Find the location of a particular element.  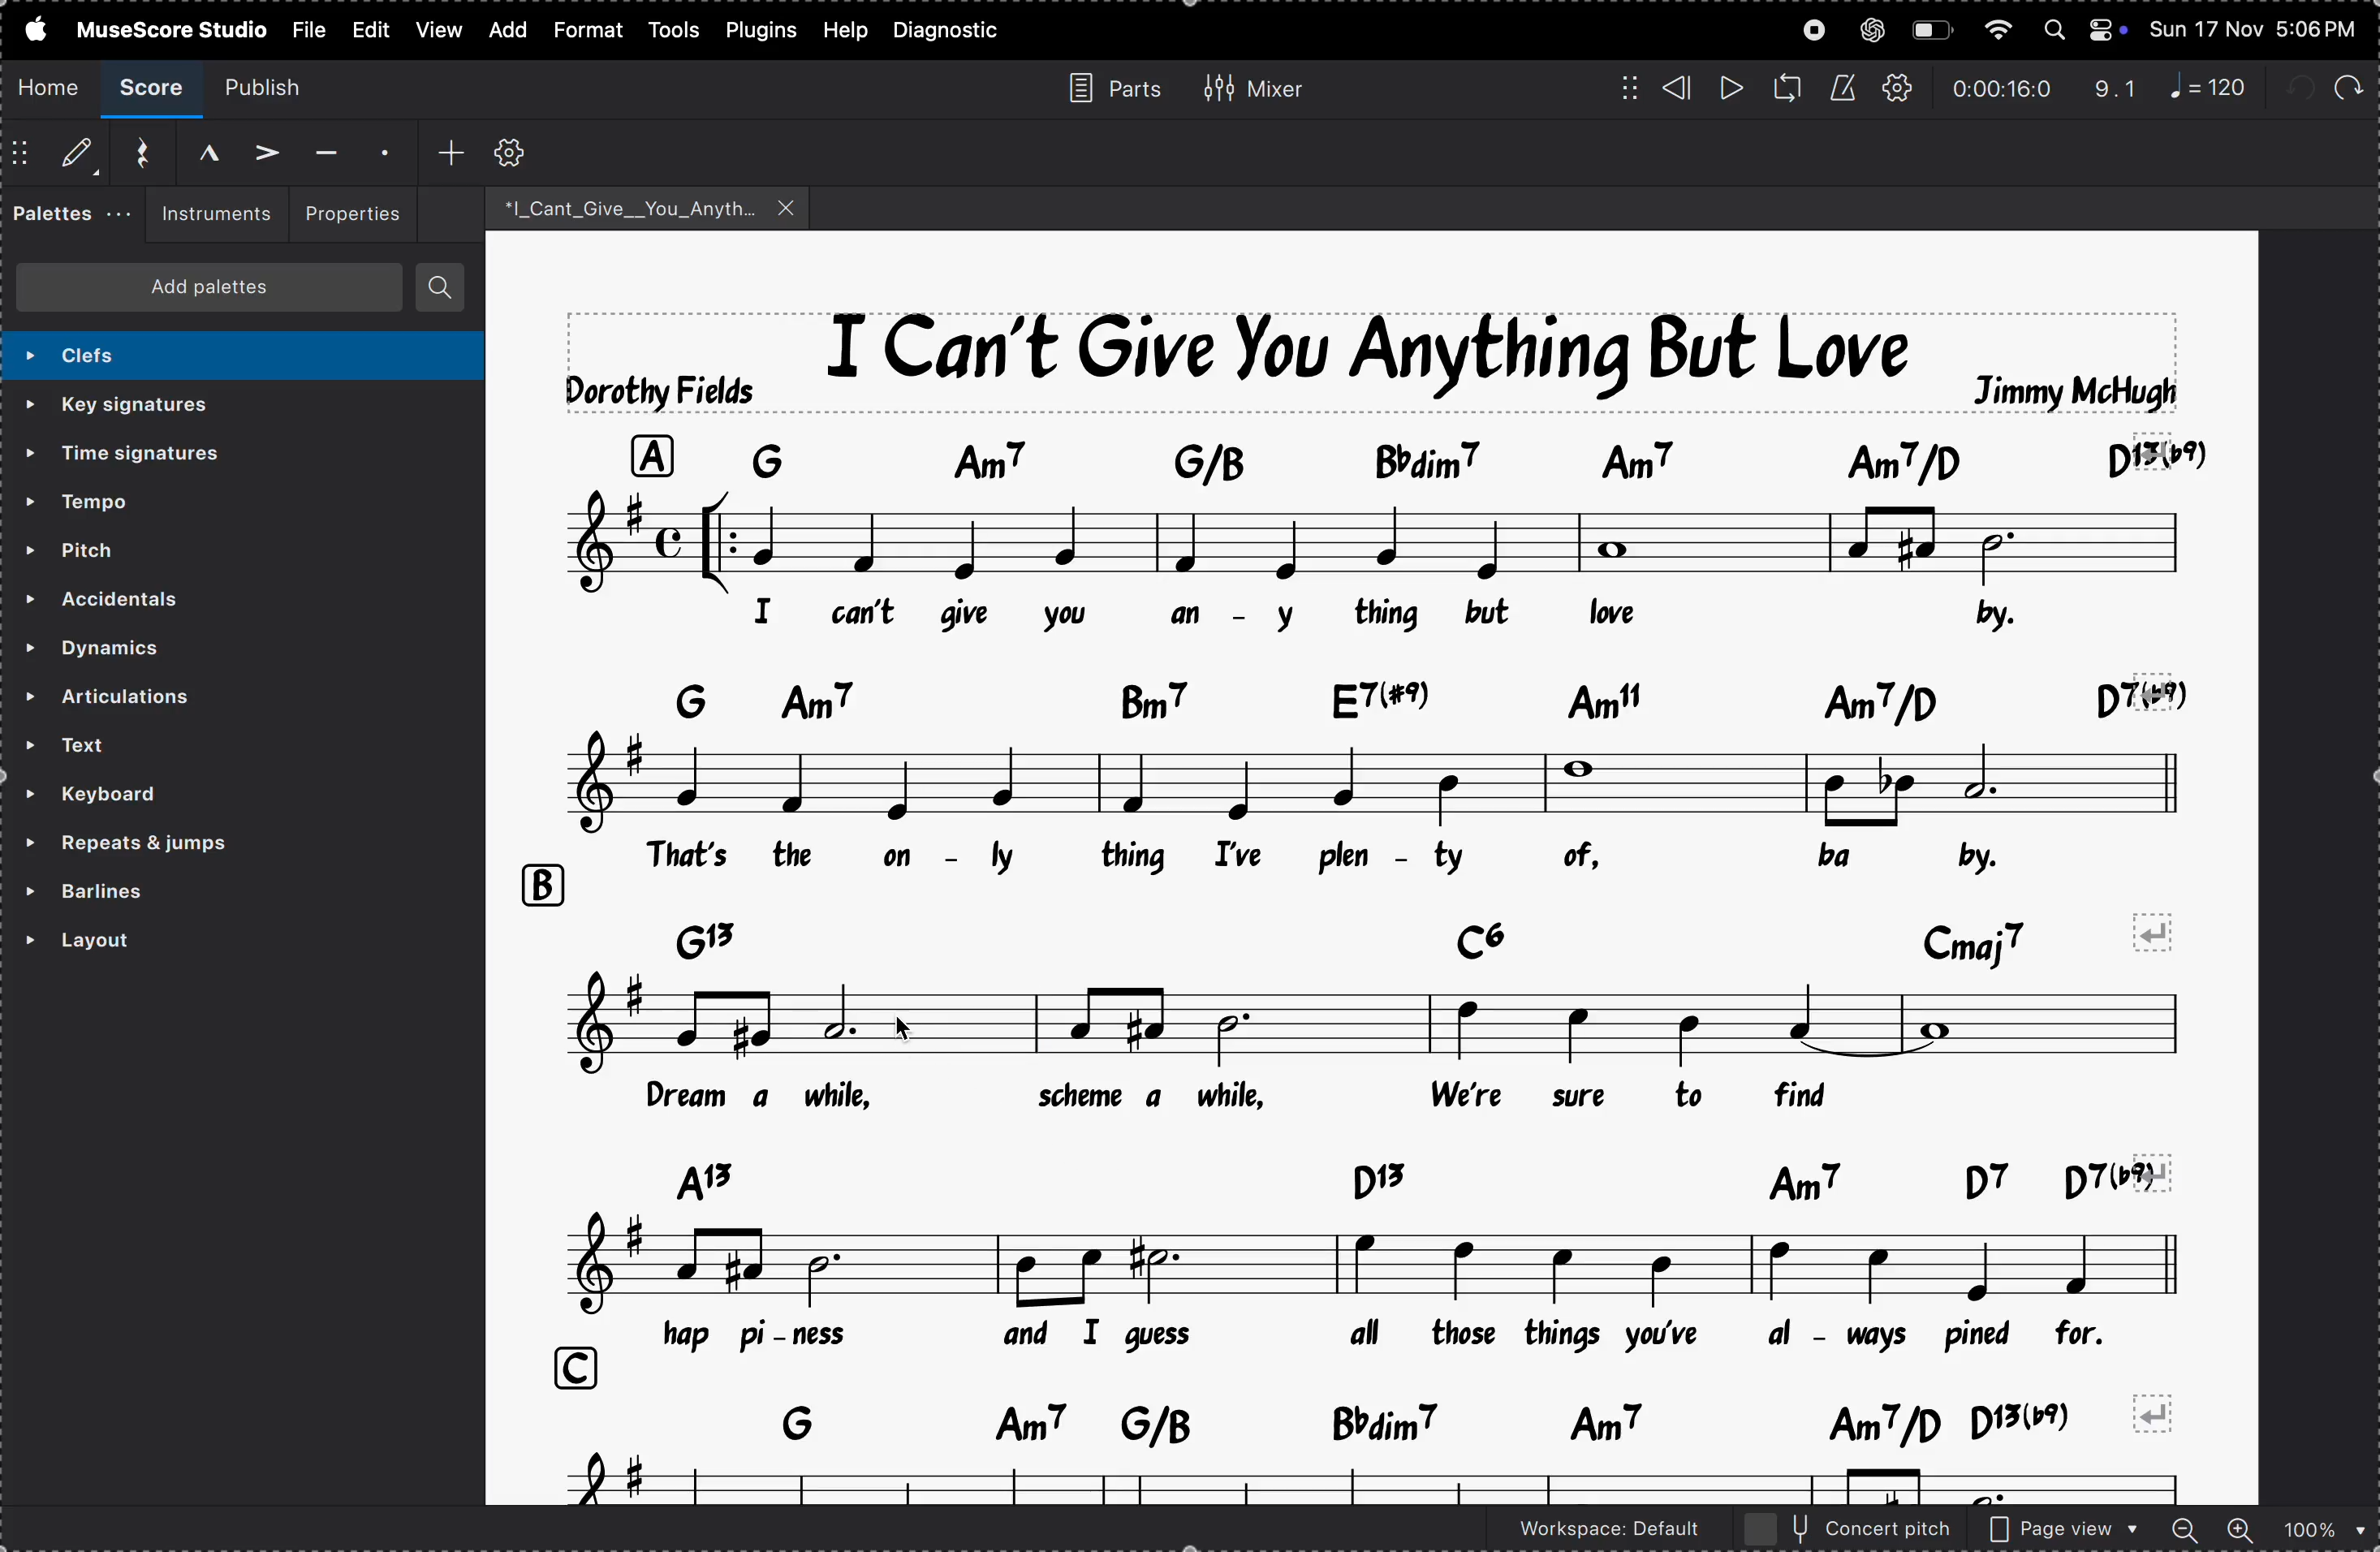

wifi is located at coordinates (1995, 31).